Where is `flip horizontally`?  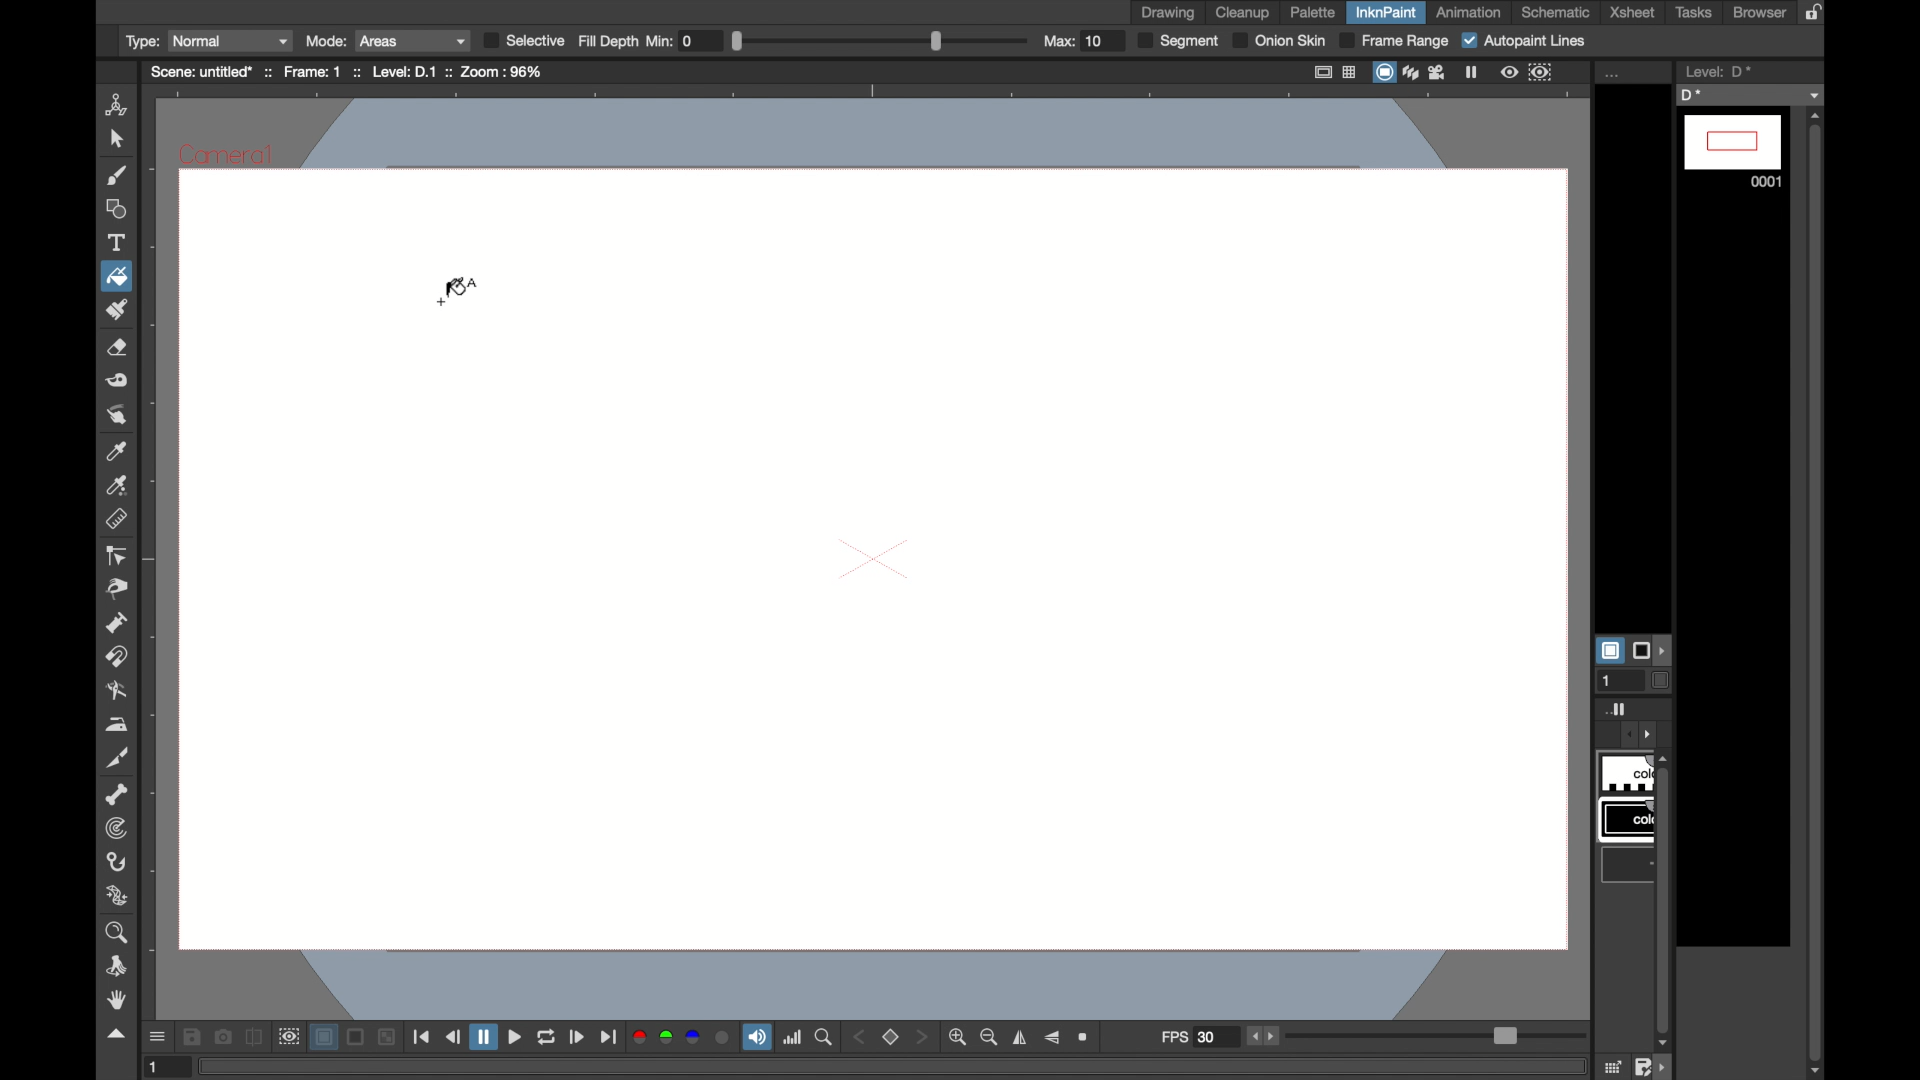 flip horizontally is located at coordinates (1019, 1038).